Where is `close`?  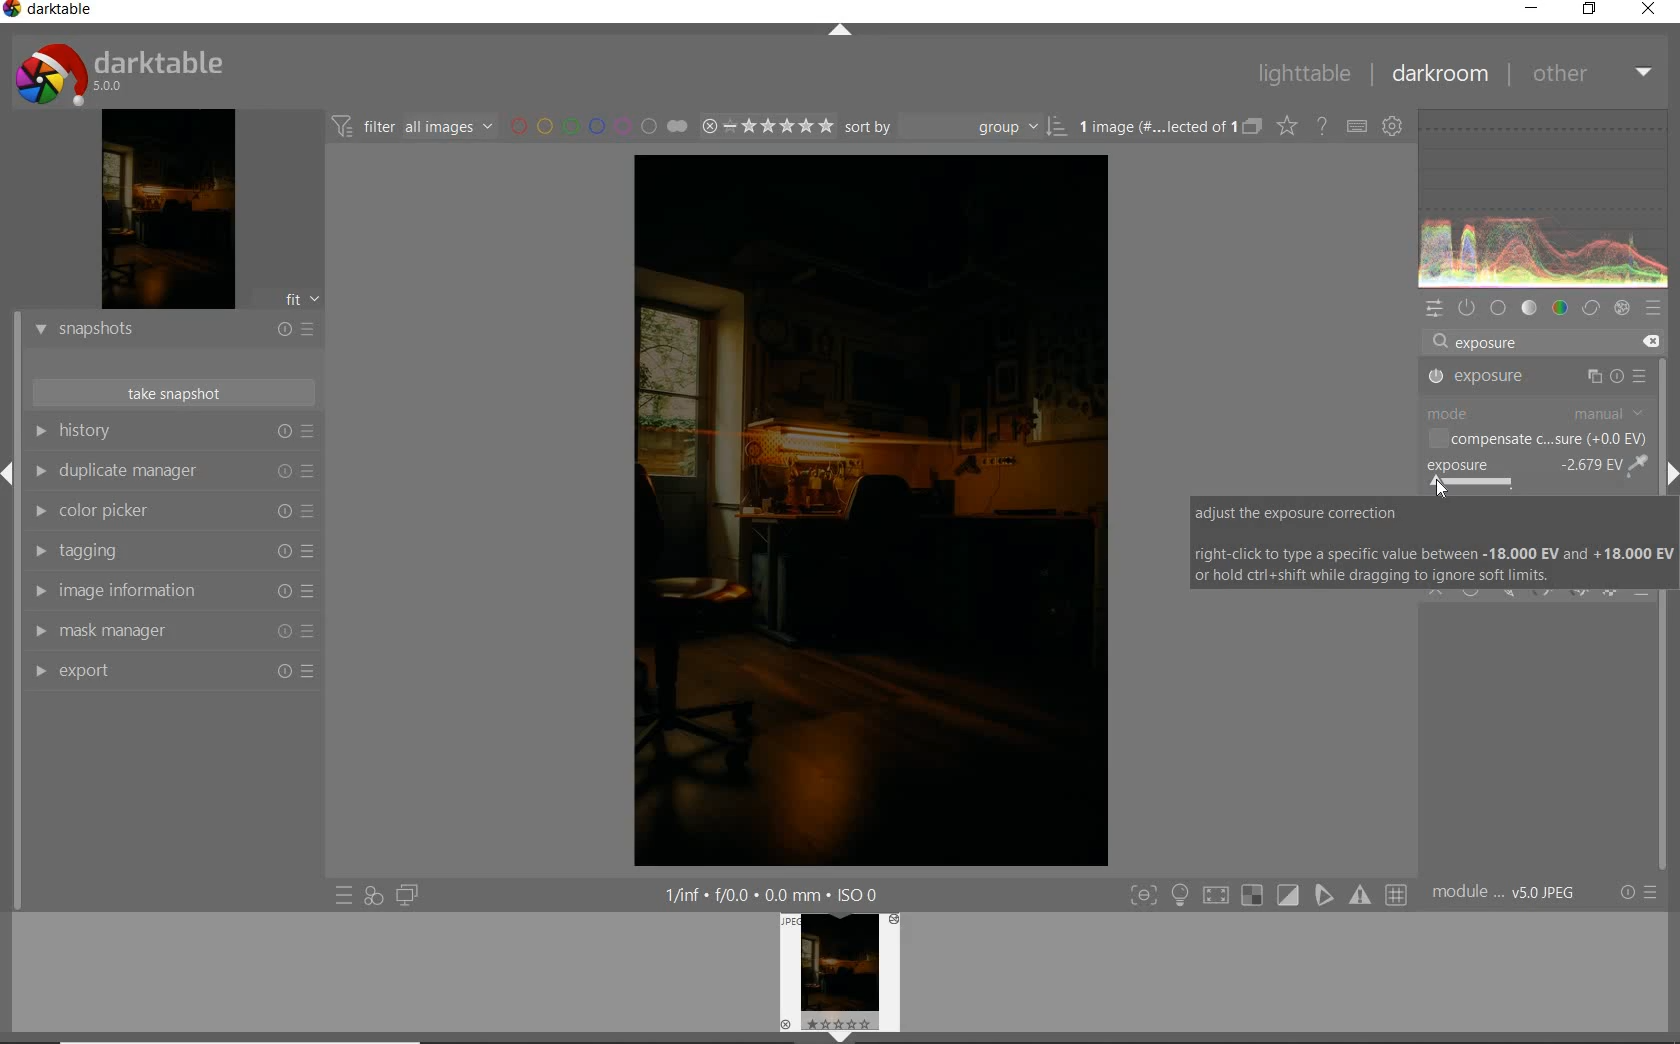
close is located at coordinates (1649, 9).